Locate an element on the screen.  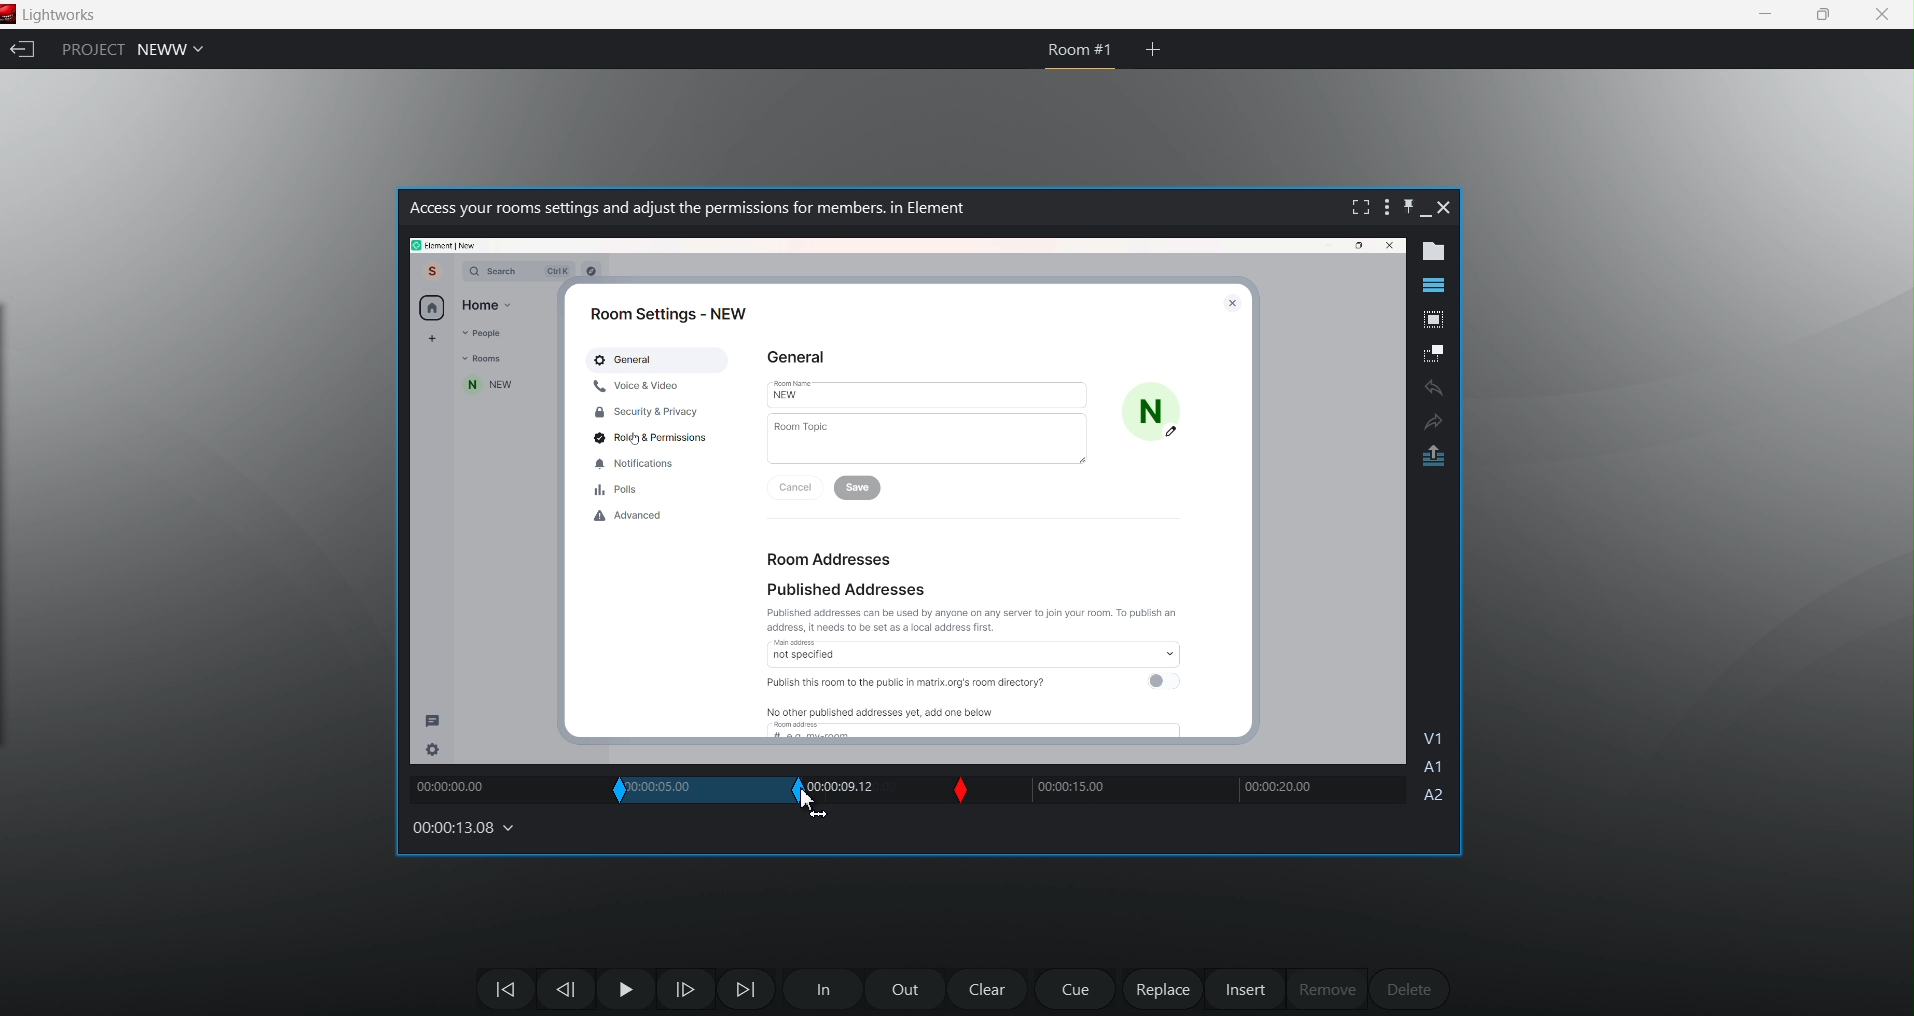
current room is located at coordinates (1080, 54).